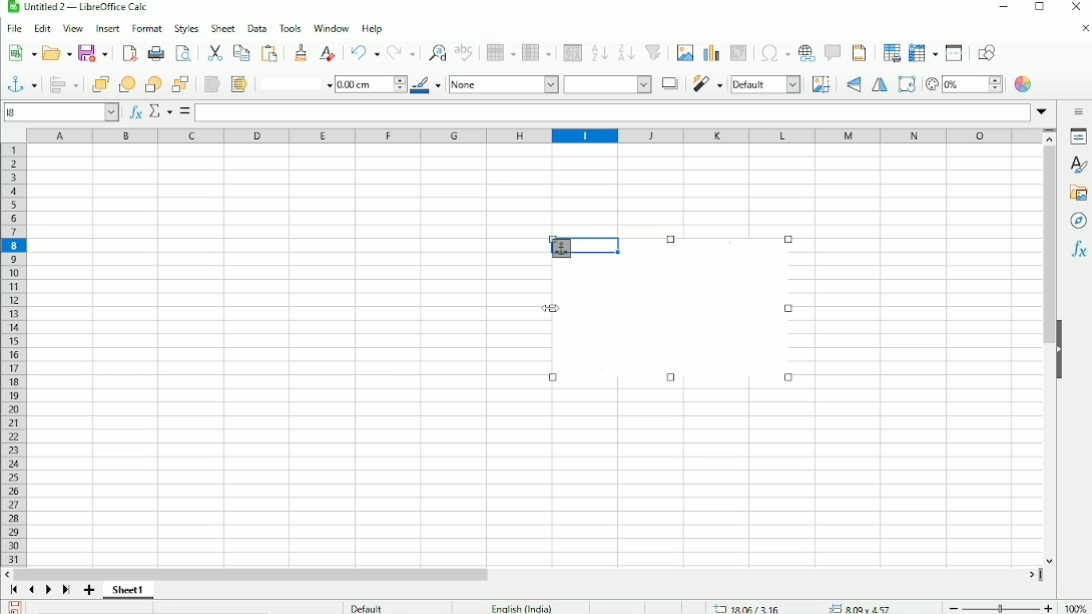  I want to click on New, so click(22, 53).